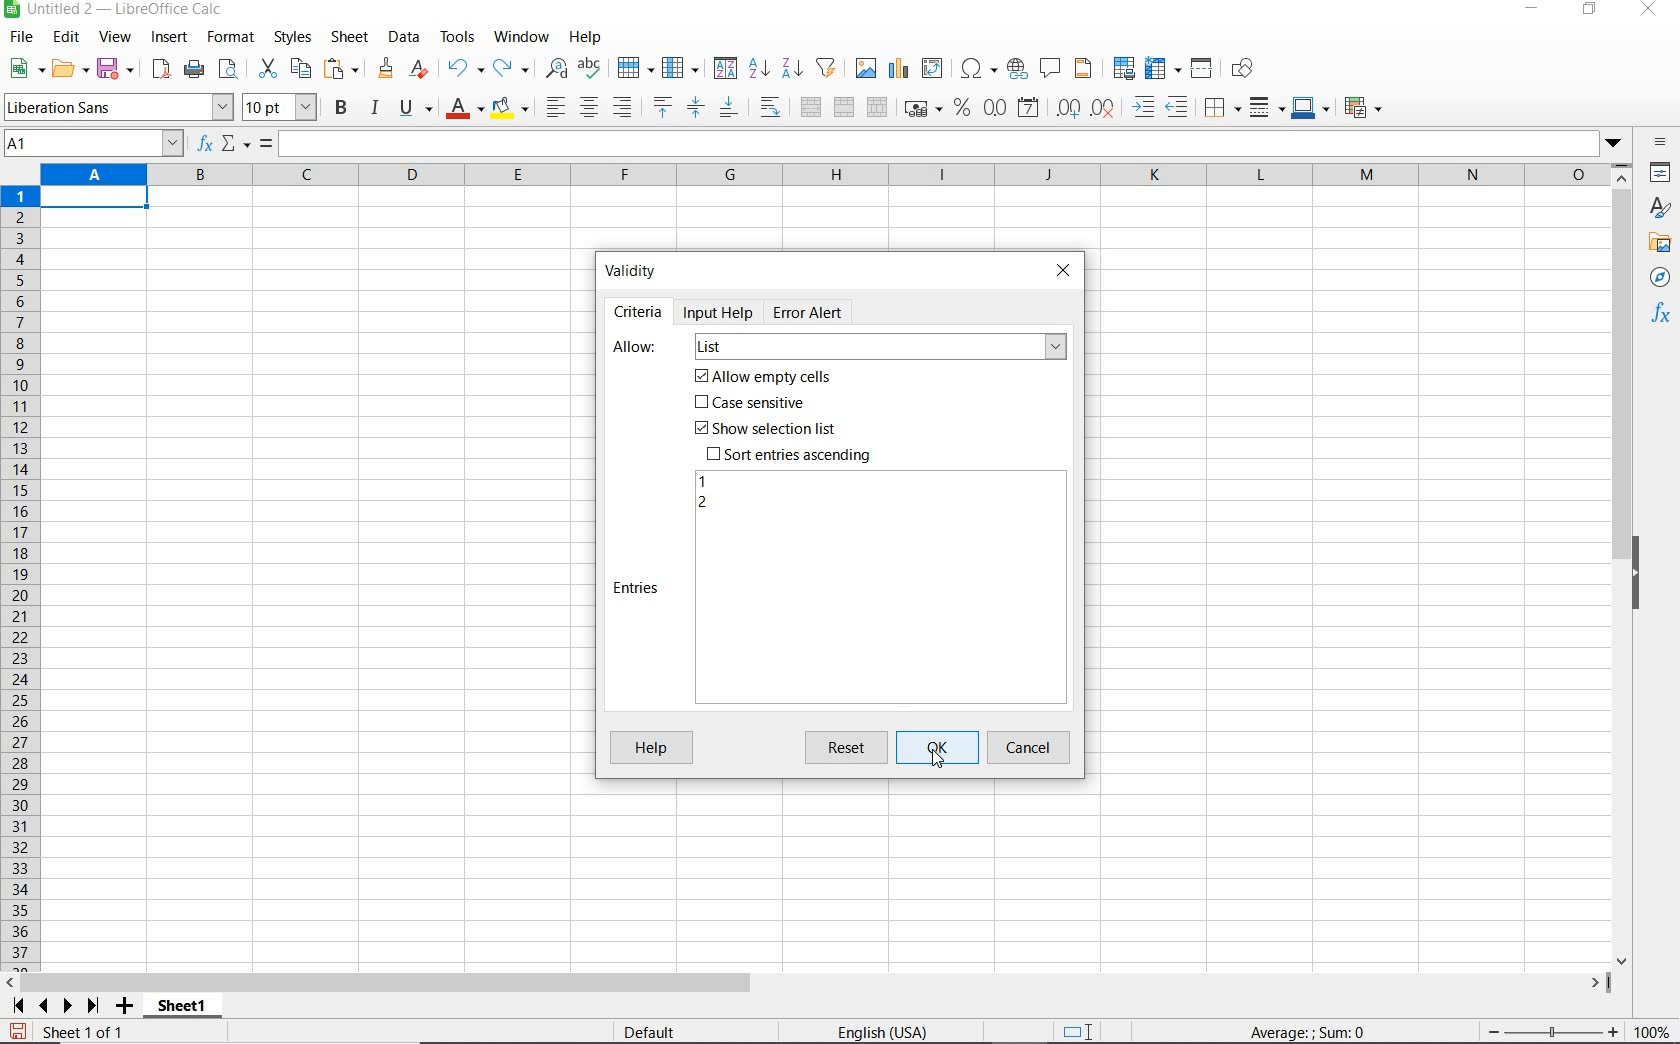 This screenshot has height=1044, width=1680. I want to click on Sort entries ascending, so click(790, 454).